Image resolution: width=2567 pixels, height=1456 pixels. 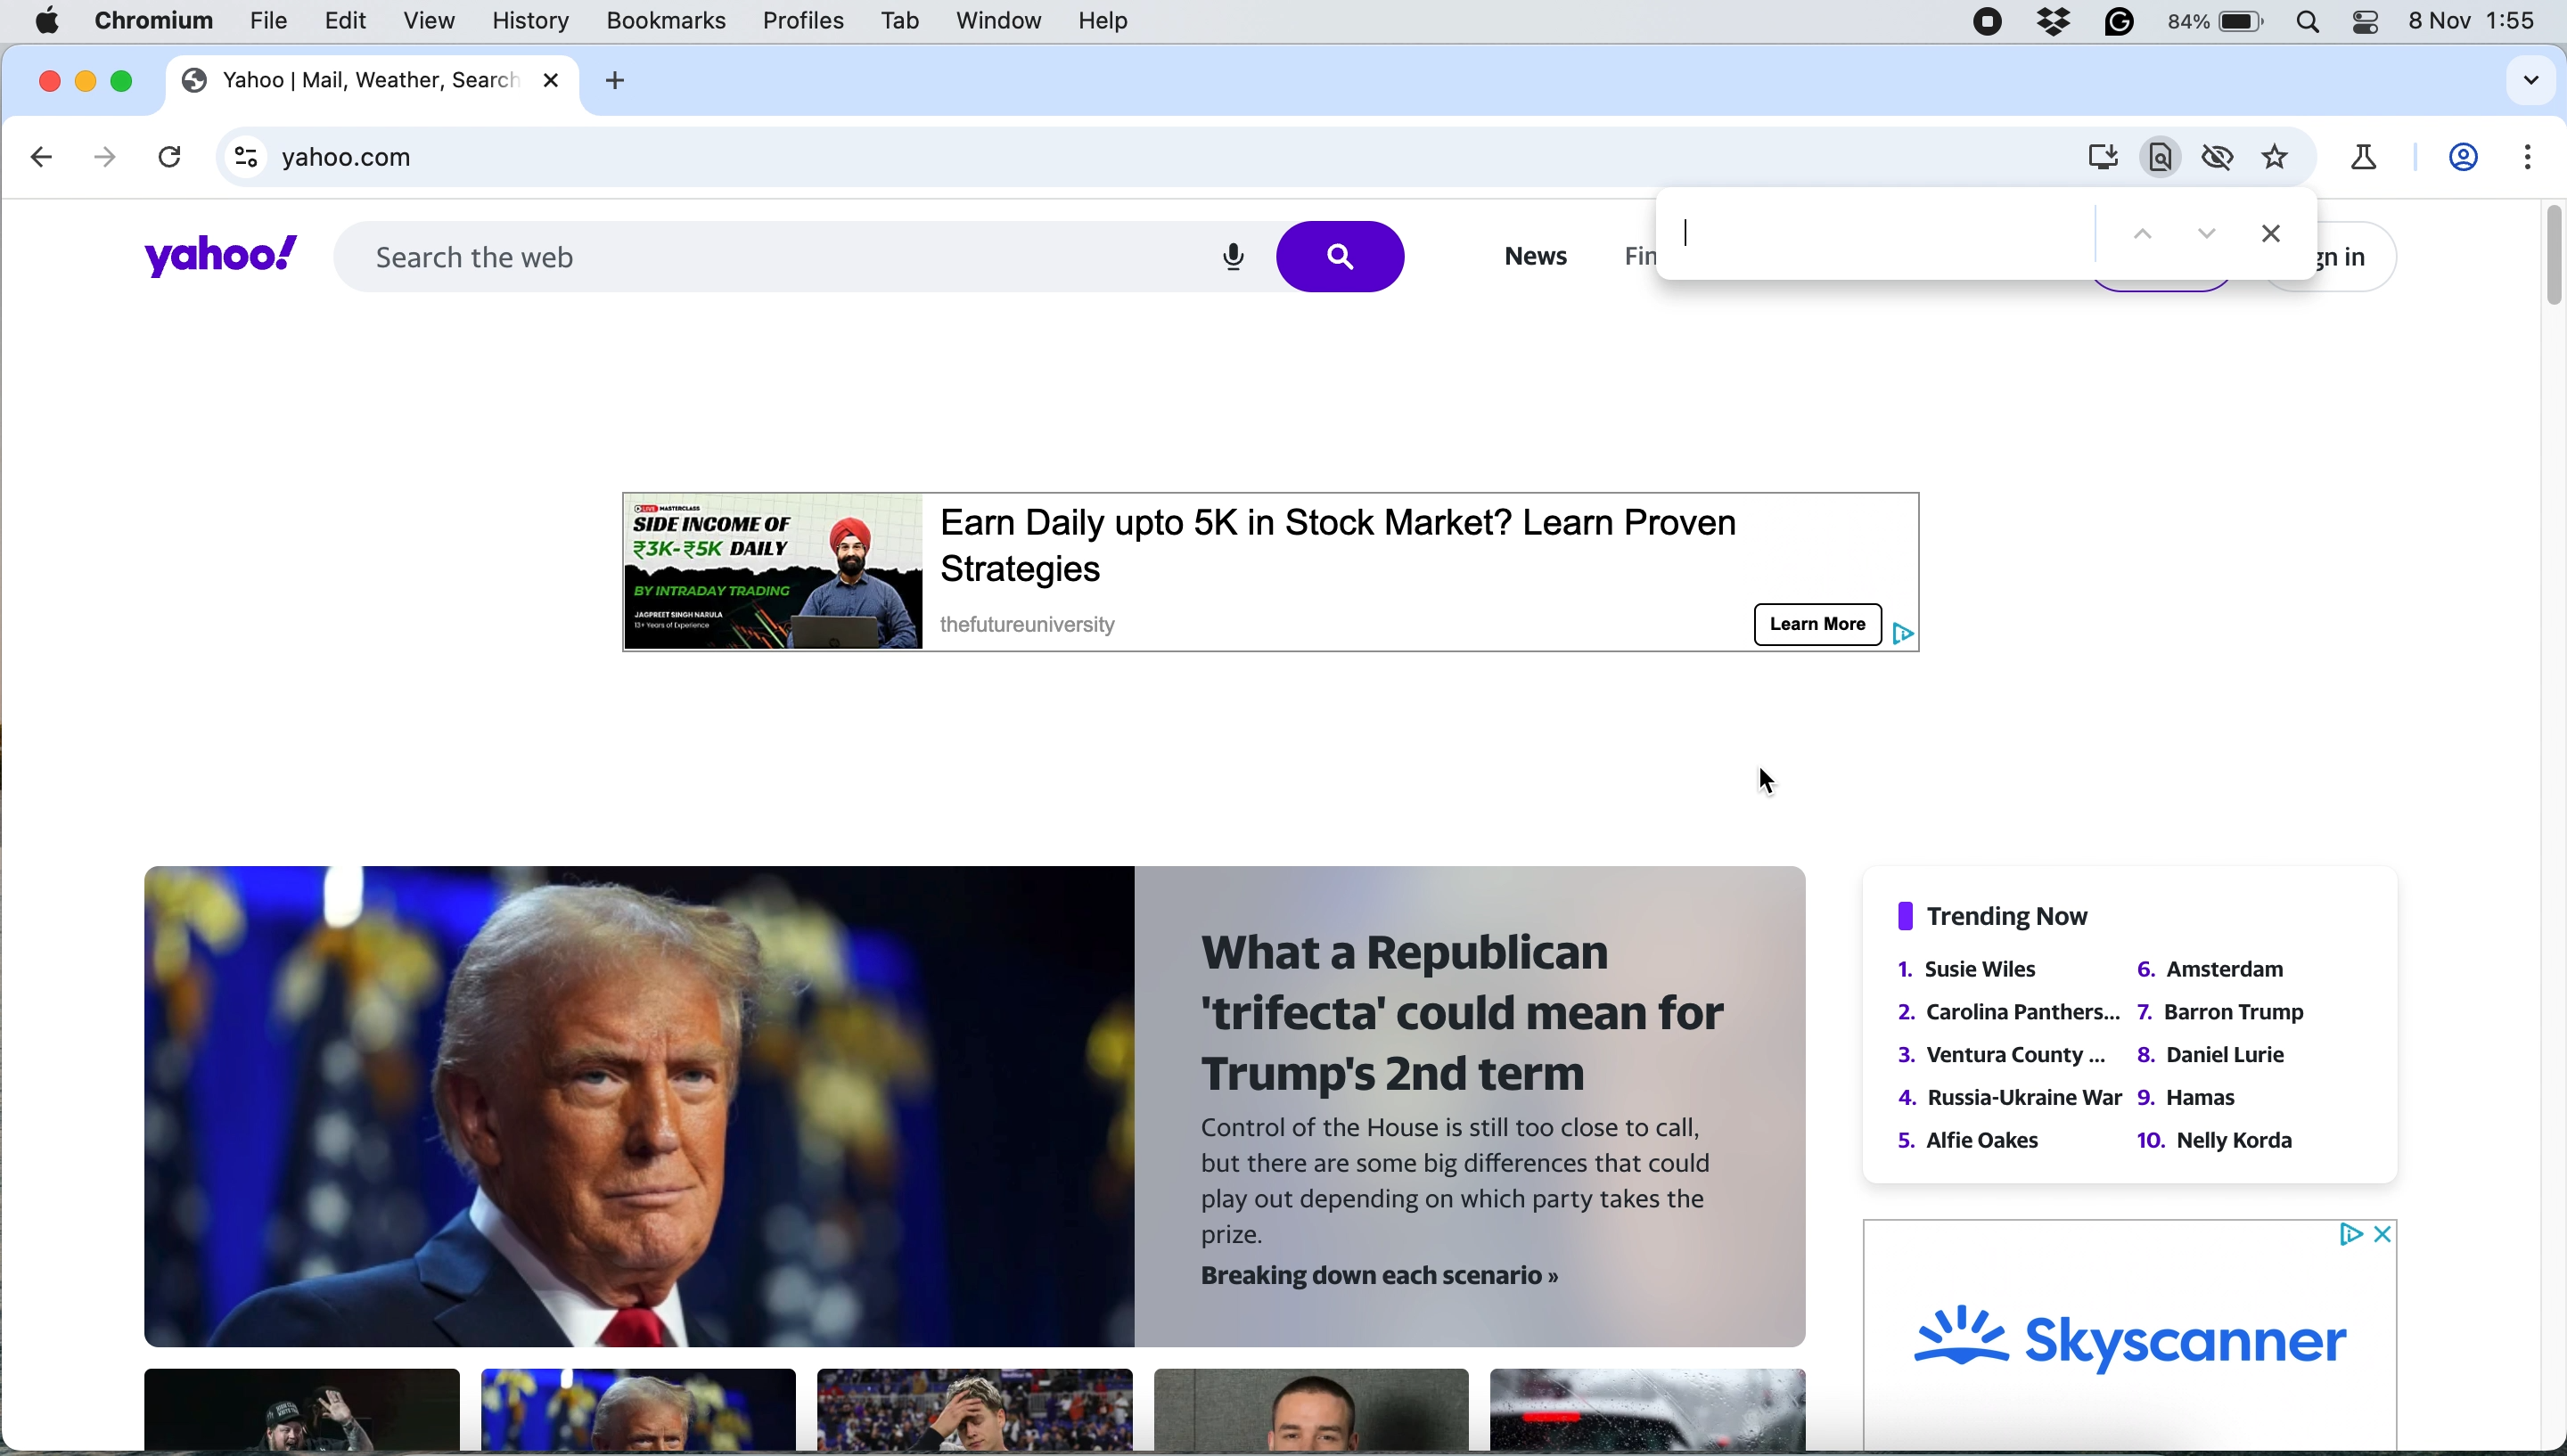 I want to click on Susie, so click(x=1984, y=969).